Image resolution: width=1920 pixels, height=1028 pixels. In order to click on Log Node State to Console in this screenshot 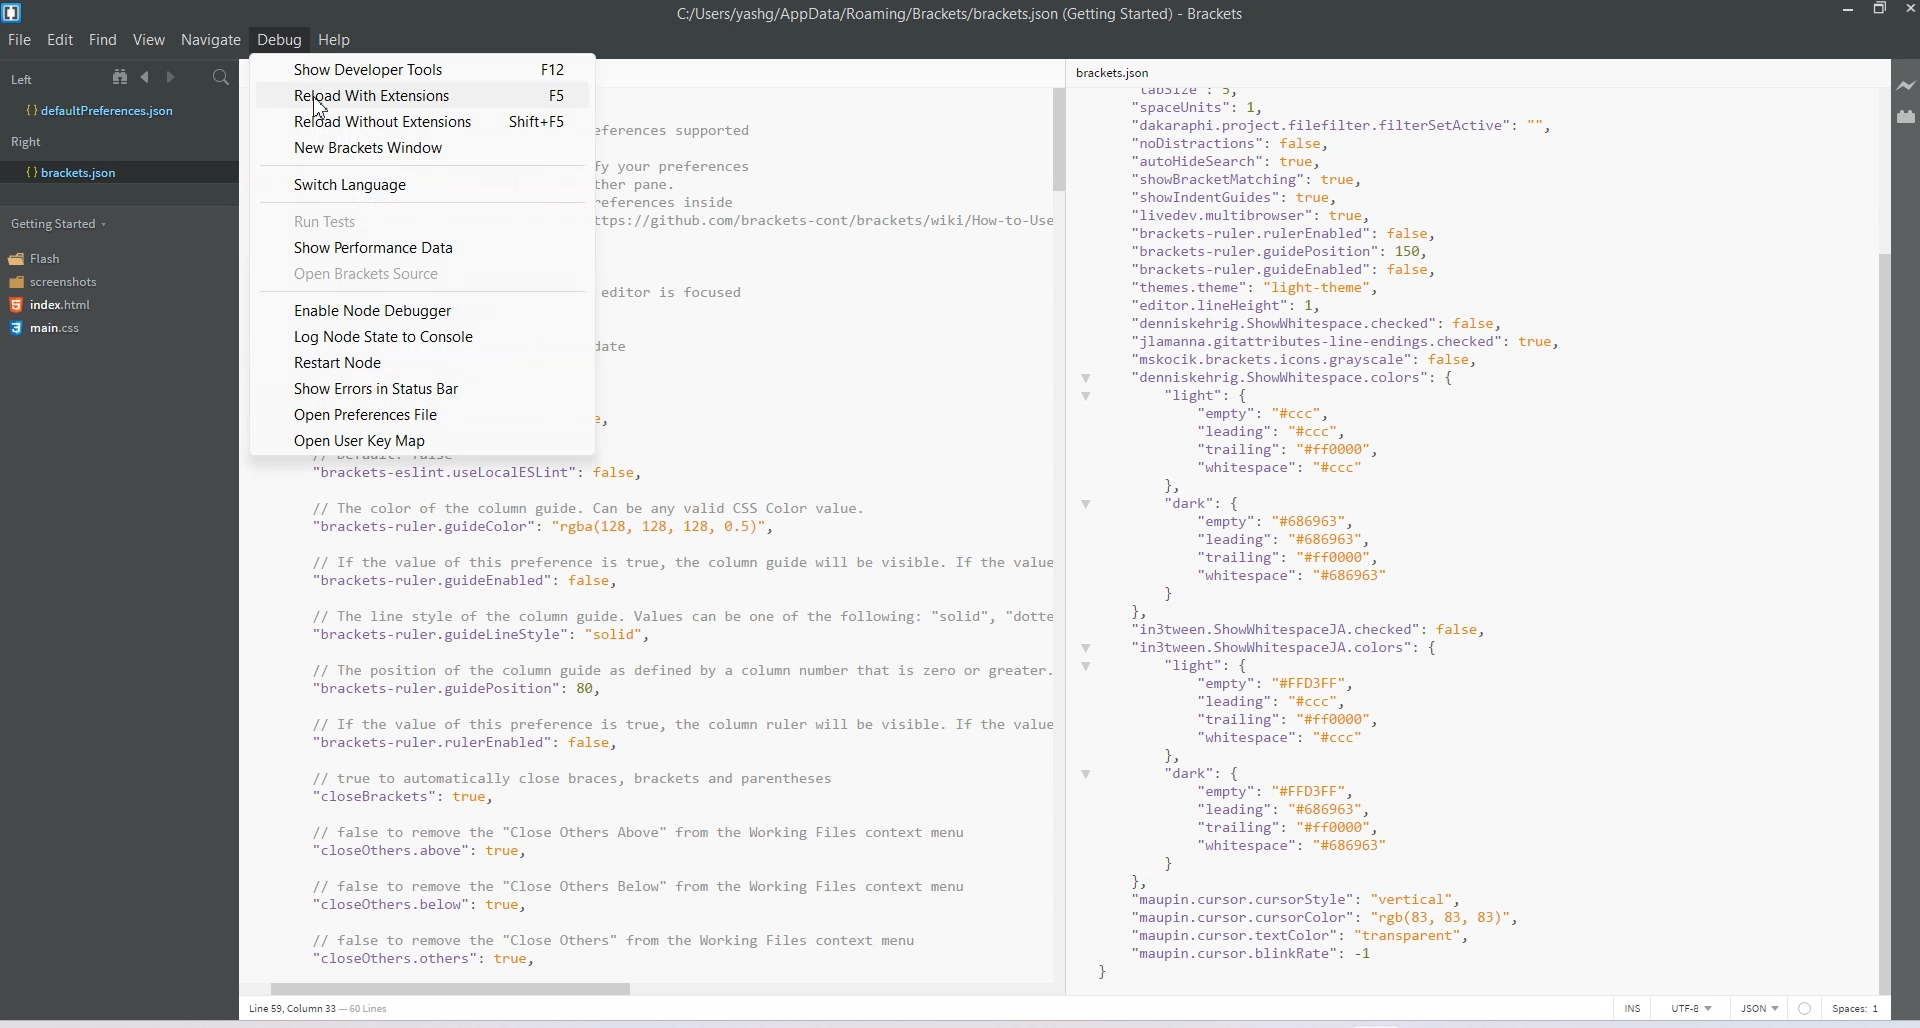, I will do `click(419, 336)`.